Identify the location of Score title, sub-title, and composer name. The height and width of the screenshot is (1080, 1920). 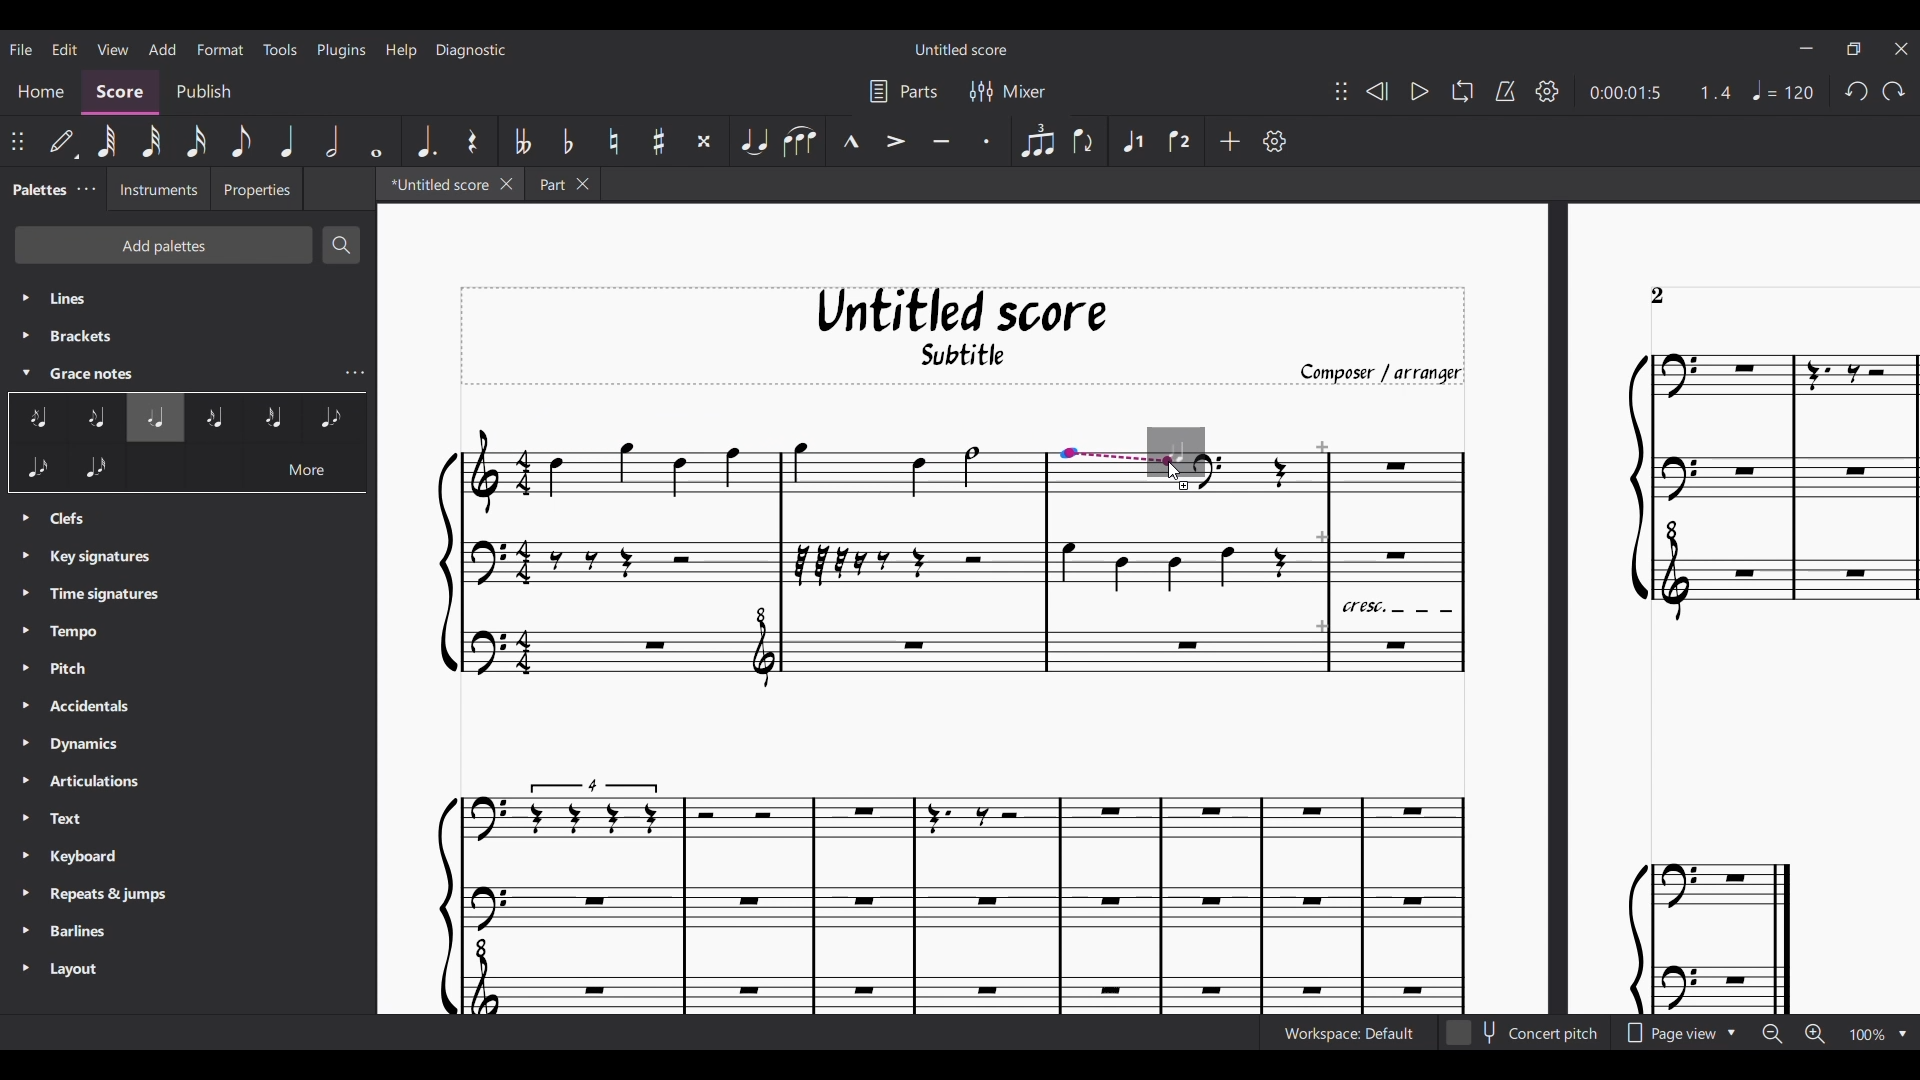
(963, 336).